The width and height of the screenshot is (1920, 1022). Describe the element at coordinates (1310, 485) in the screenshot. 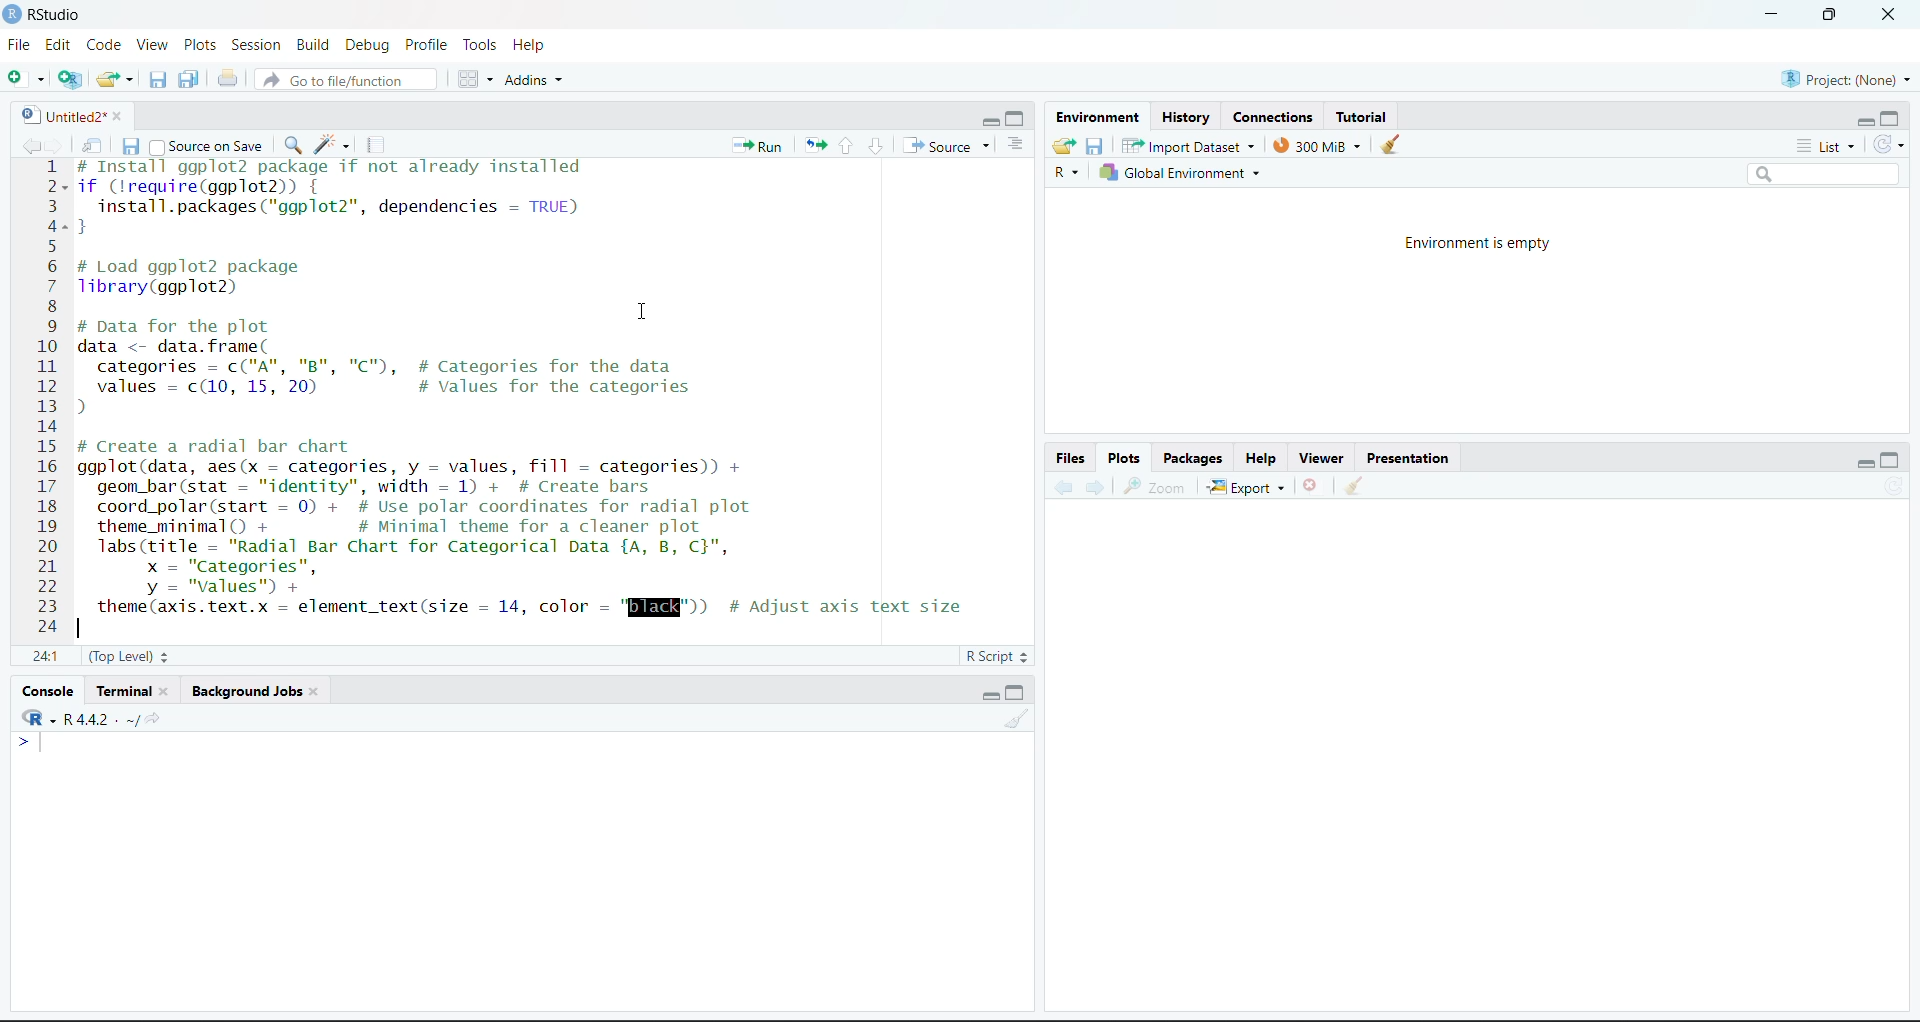

I see `clear current plots` at that location.